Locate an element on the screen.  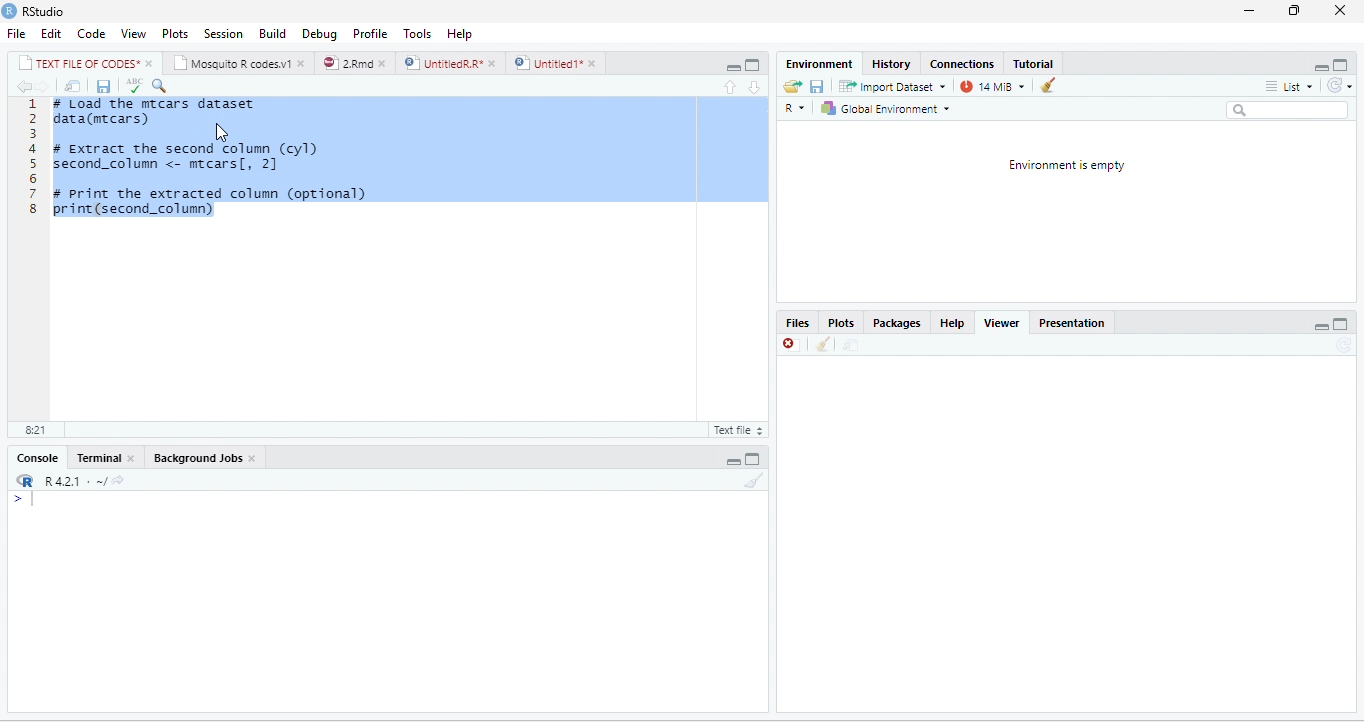
Plots is located at coordinates (845, 323).